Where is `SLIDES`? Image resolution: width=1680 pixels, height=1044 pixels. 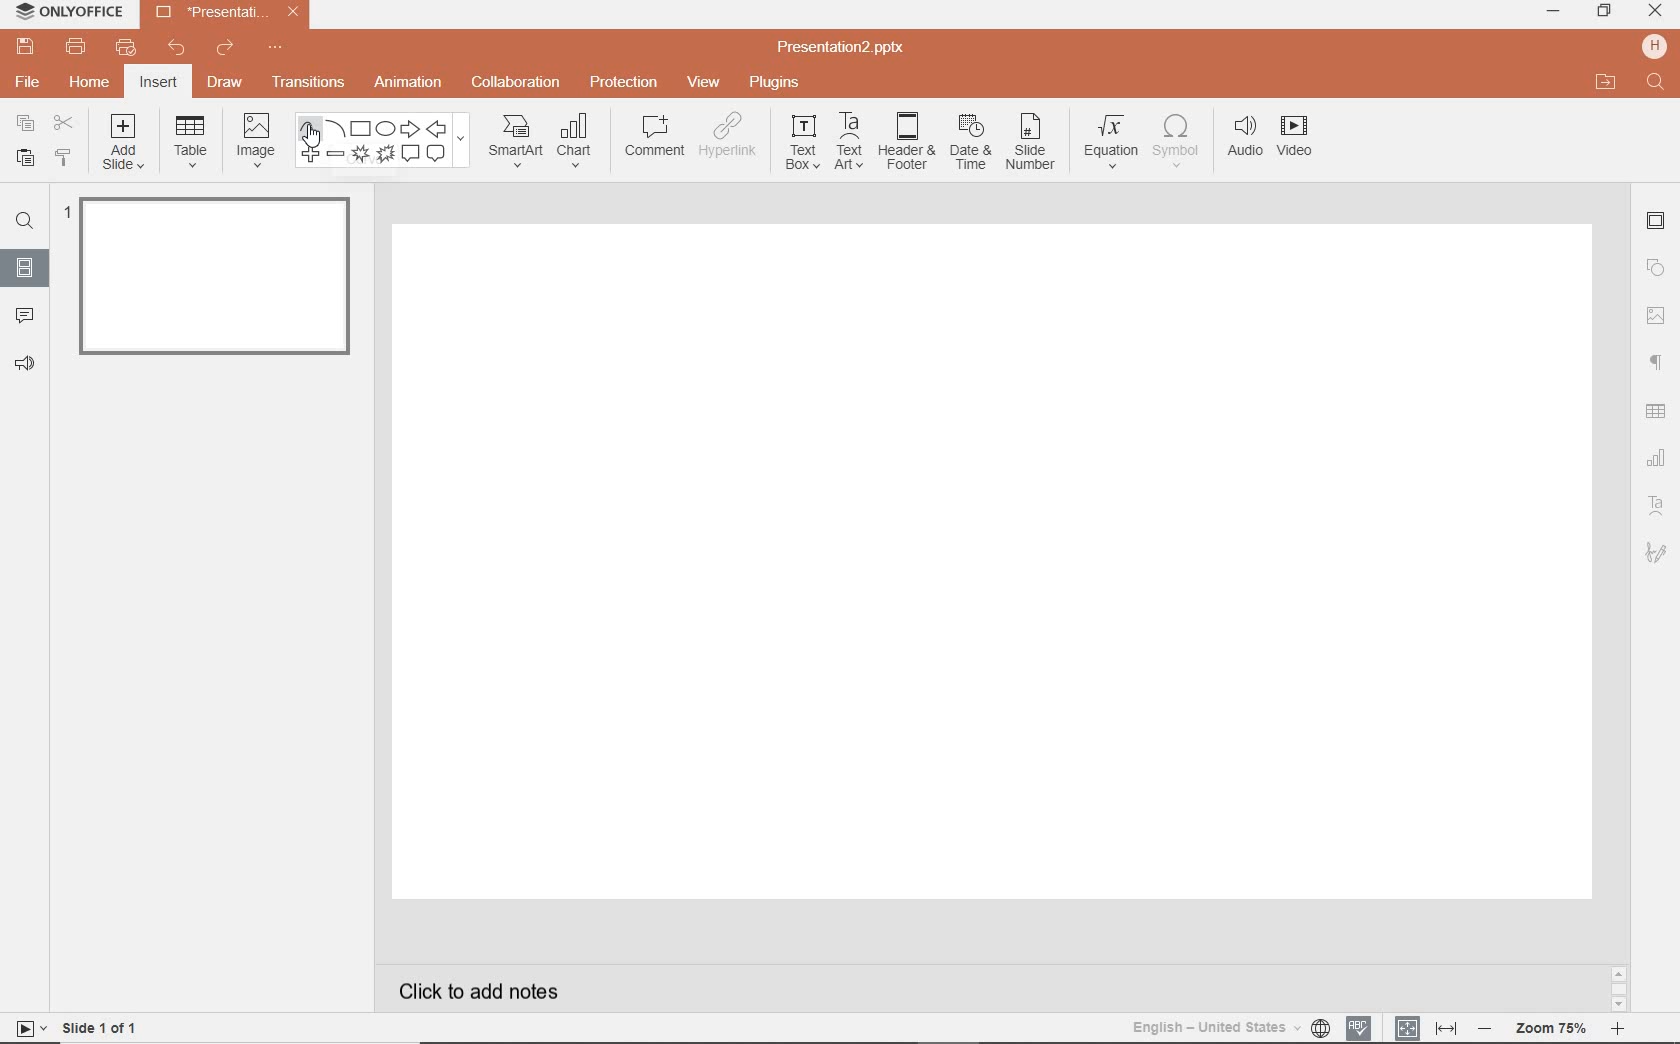 SLIDES is located at coordinates (24, 267).